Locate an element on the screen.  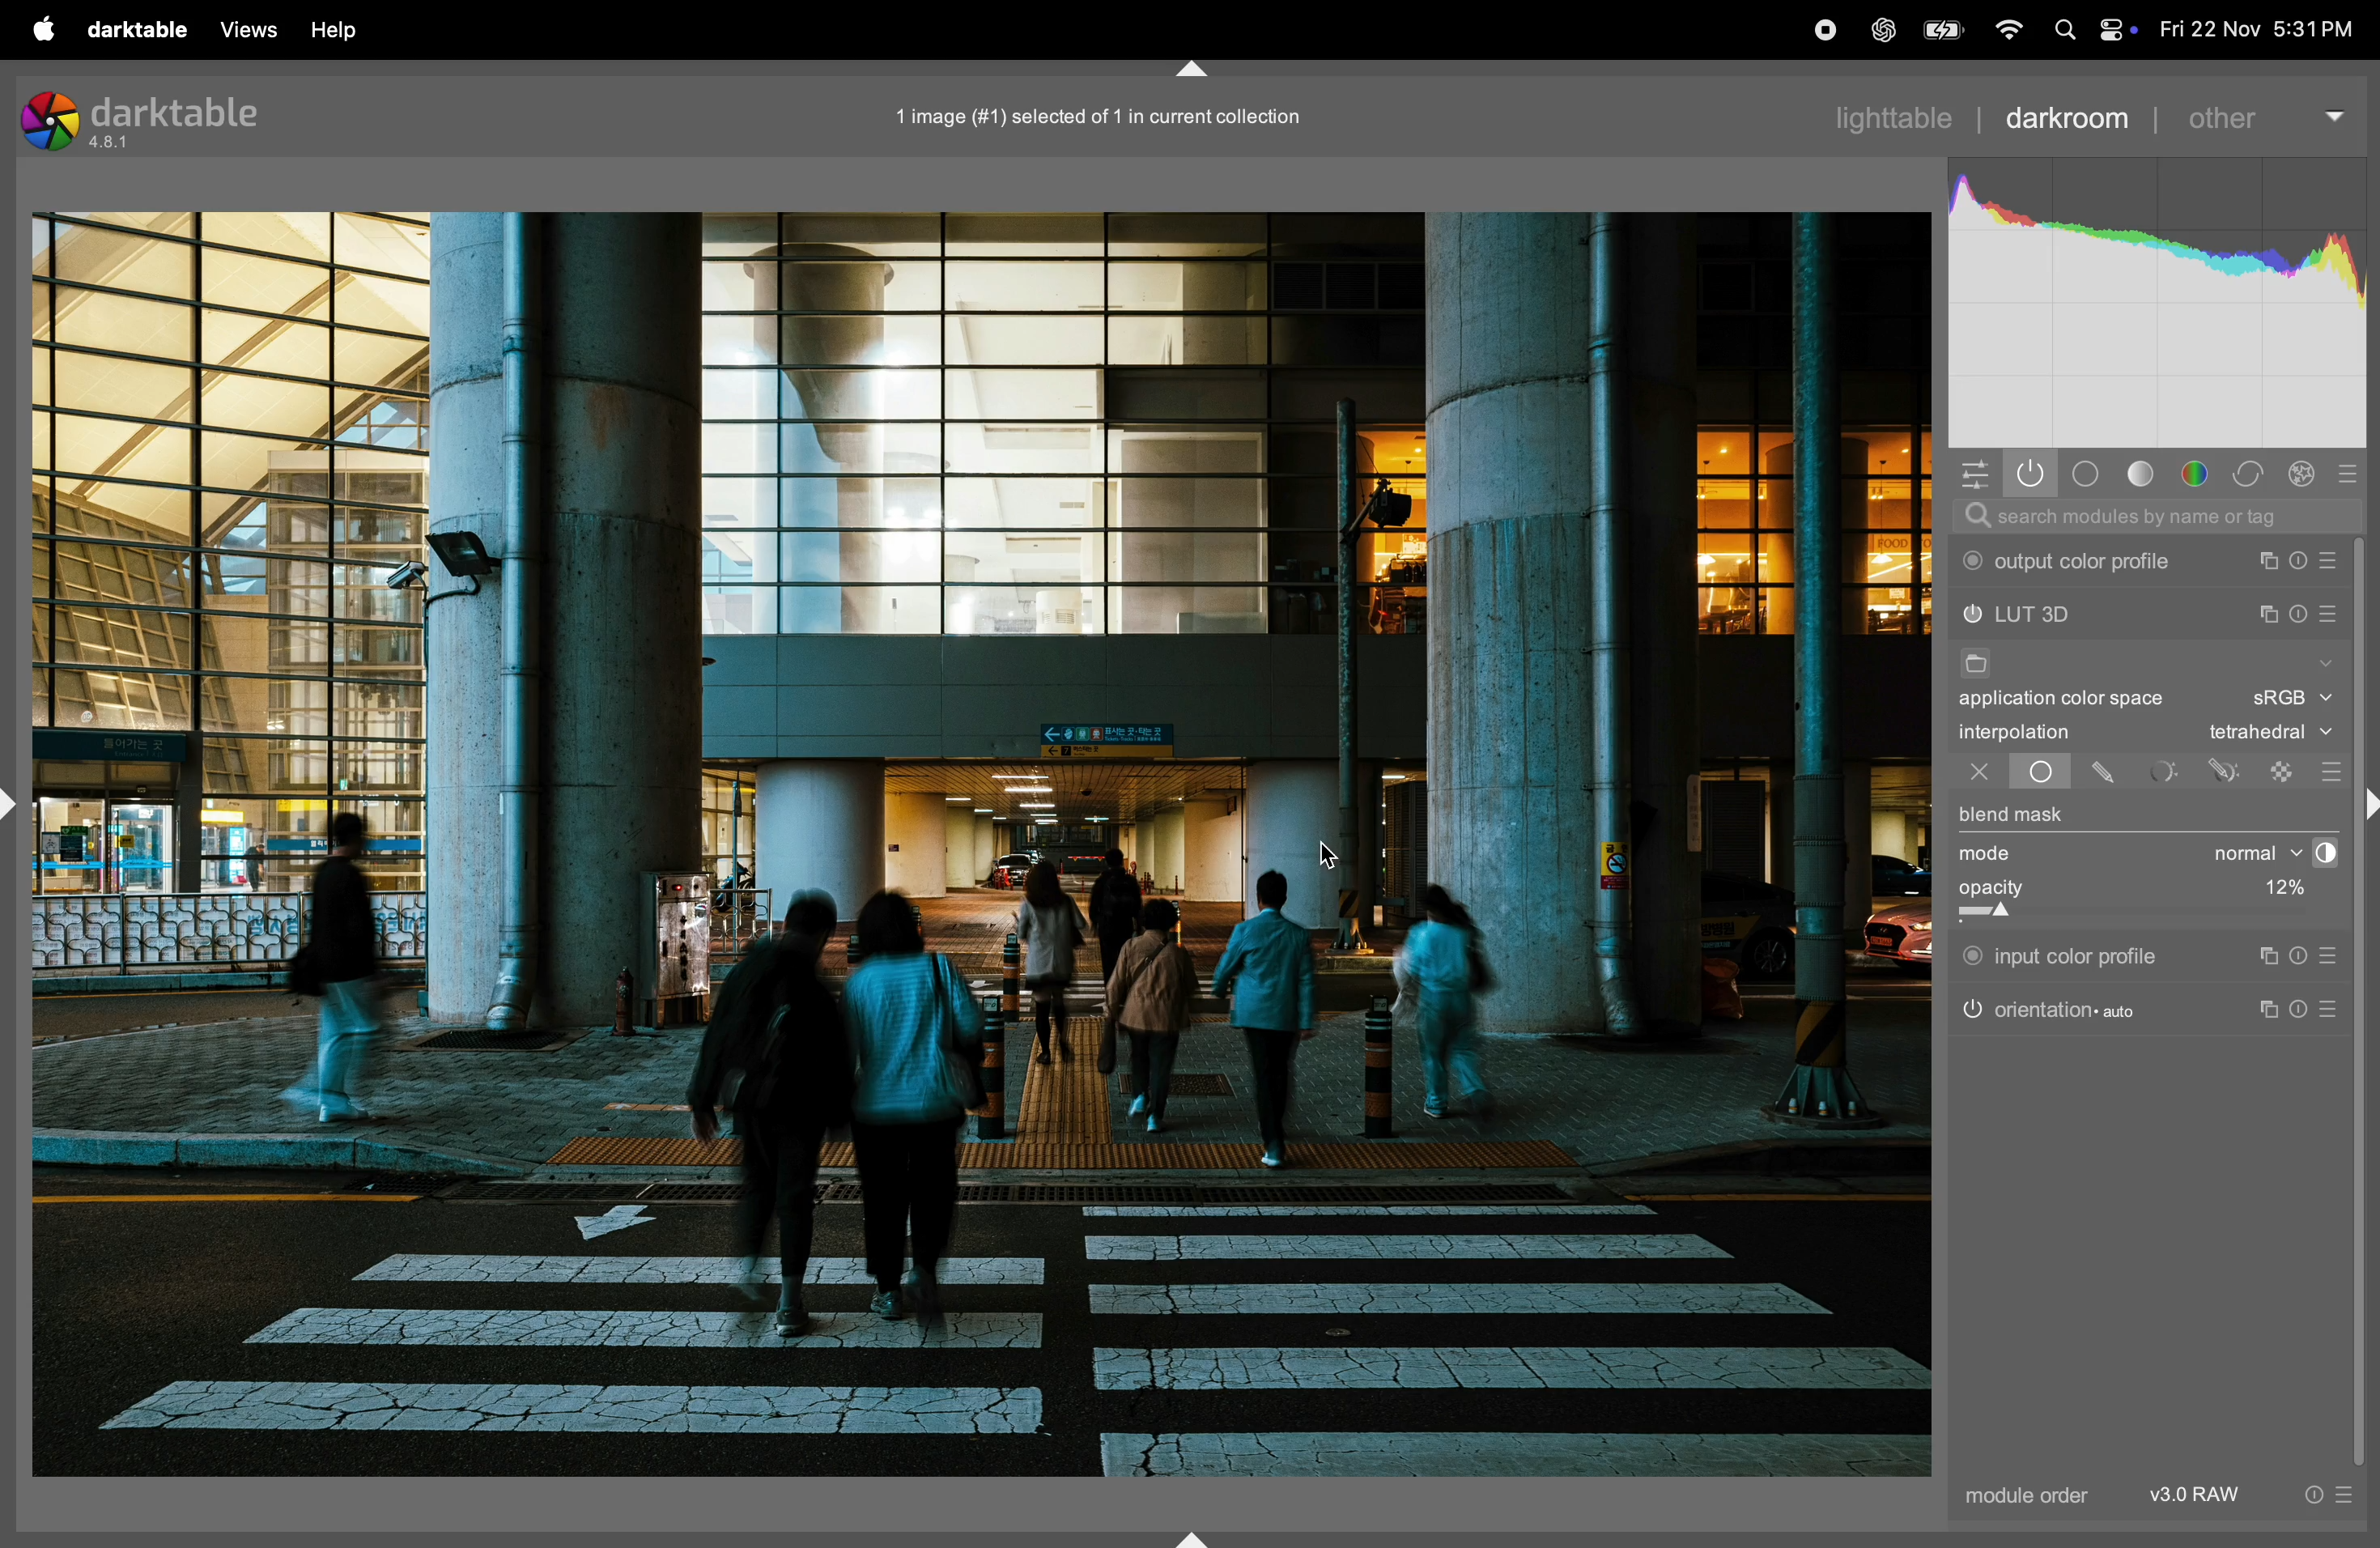
presets is located at coordinates (2332, 956).